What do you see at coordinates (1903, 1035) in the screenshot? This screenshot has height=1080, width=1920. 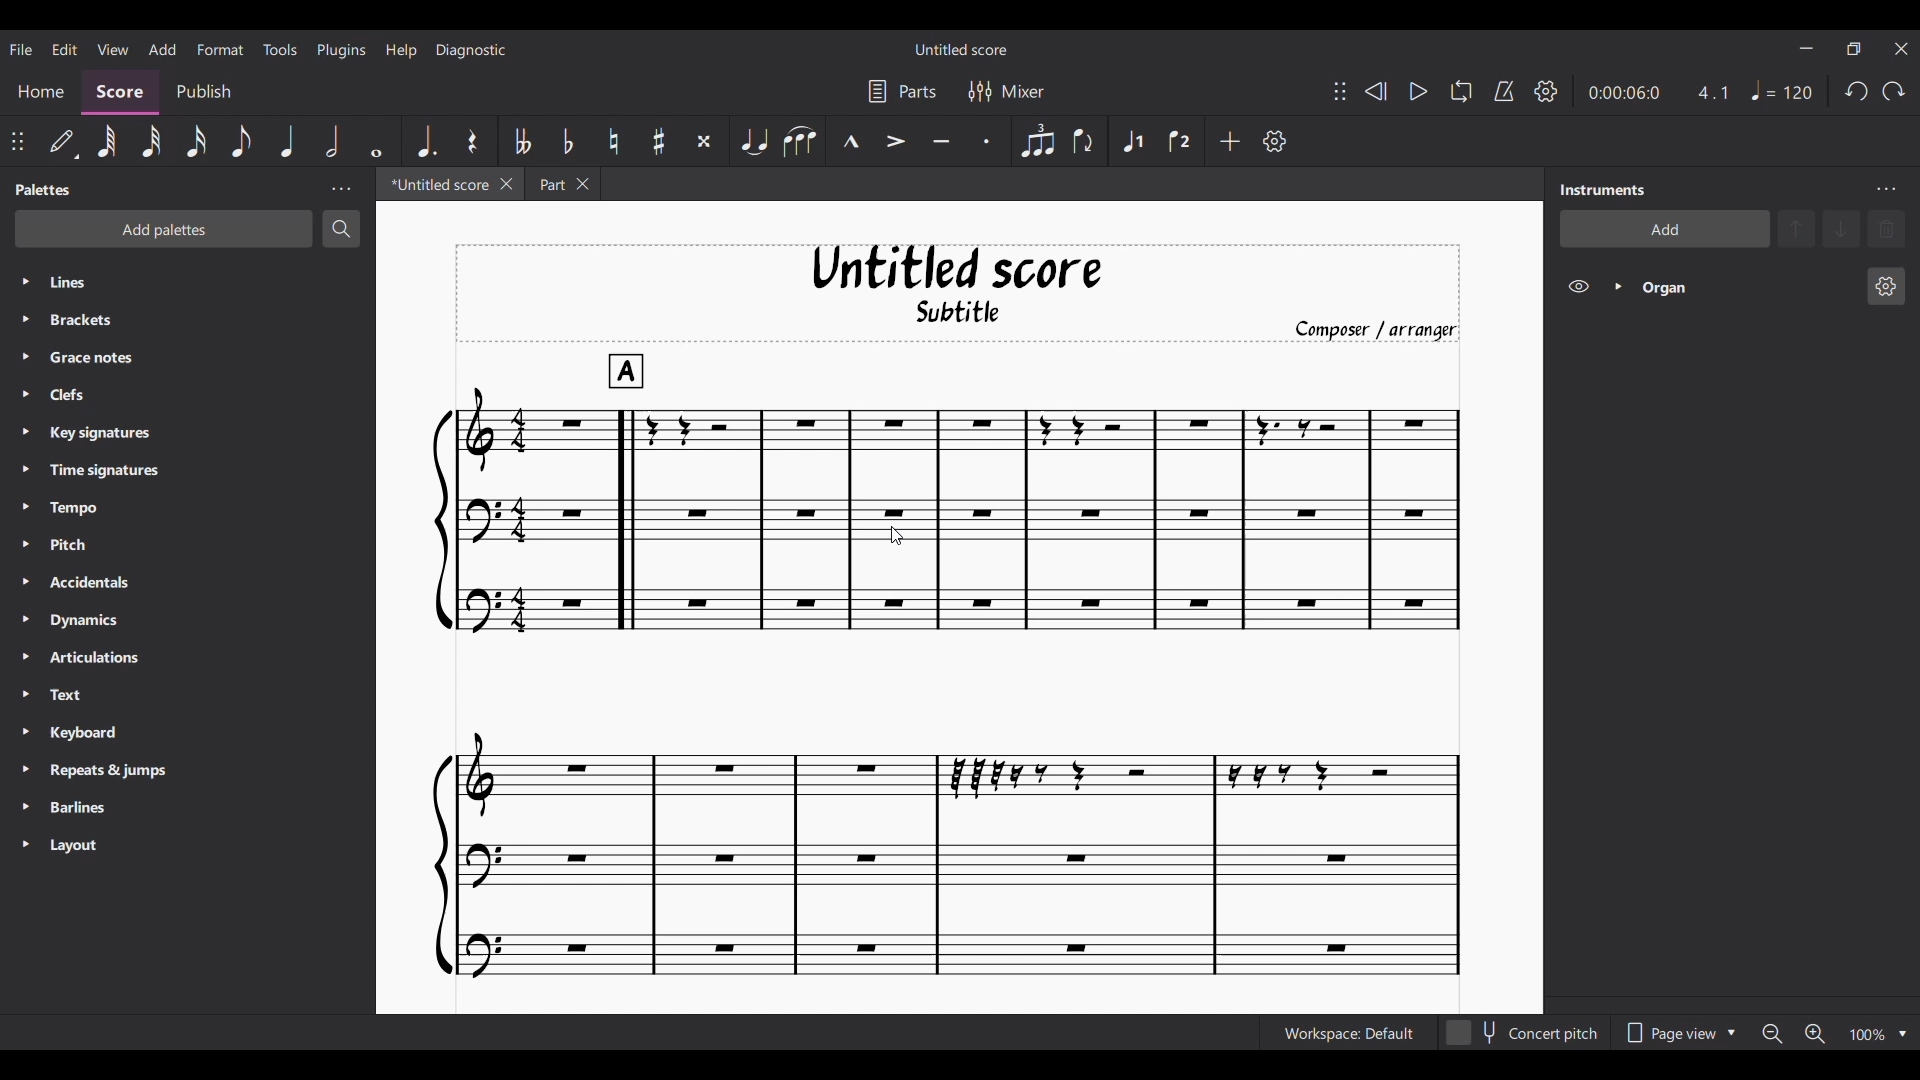 I see `Zoom options` at bounding box center [1903, 1035].